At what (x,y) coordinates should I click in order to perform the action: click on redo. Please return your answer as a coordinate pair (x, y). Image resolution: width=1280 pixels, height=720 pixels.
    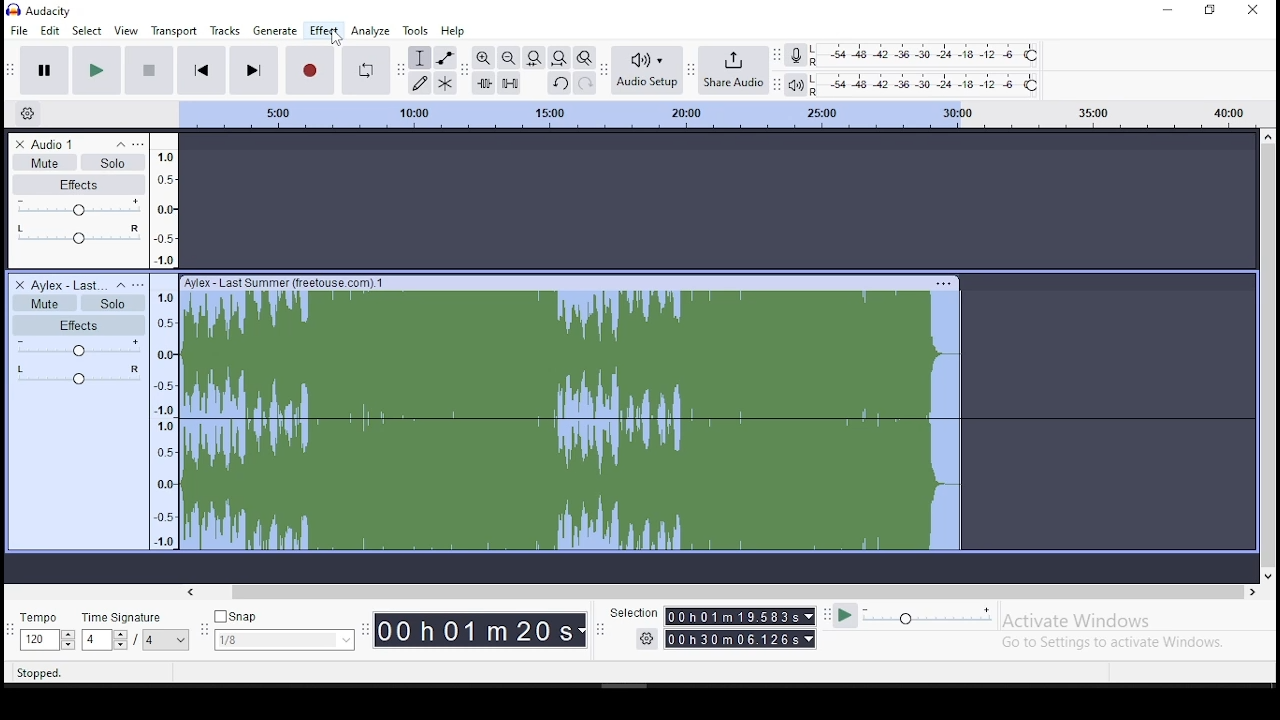
    Looking at the image, I should click on (584, 83).